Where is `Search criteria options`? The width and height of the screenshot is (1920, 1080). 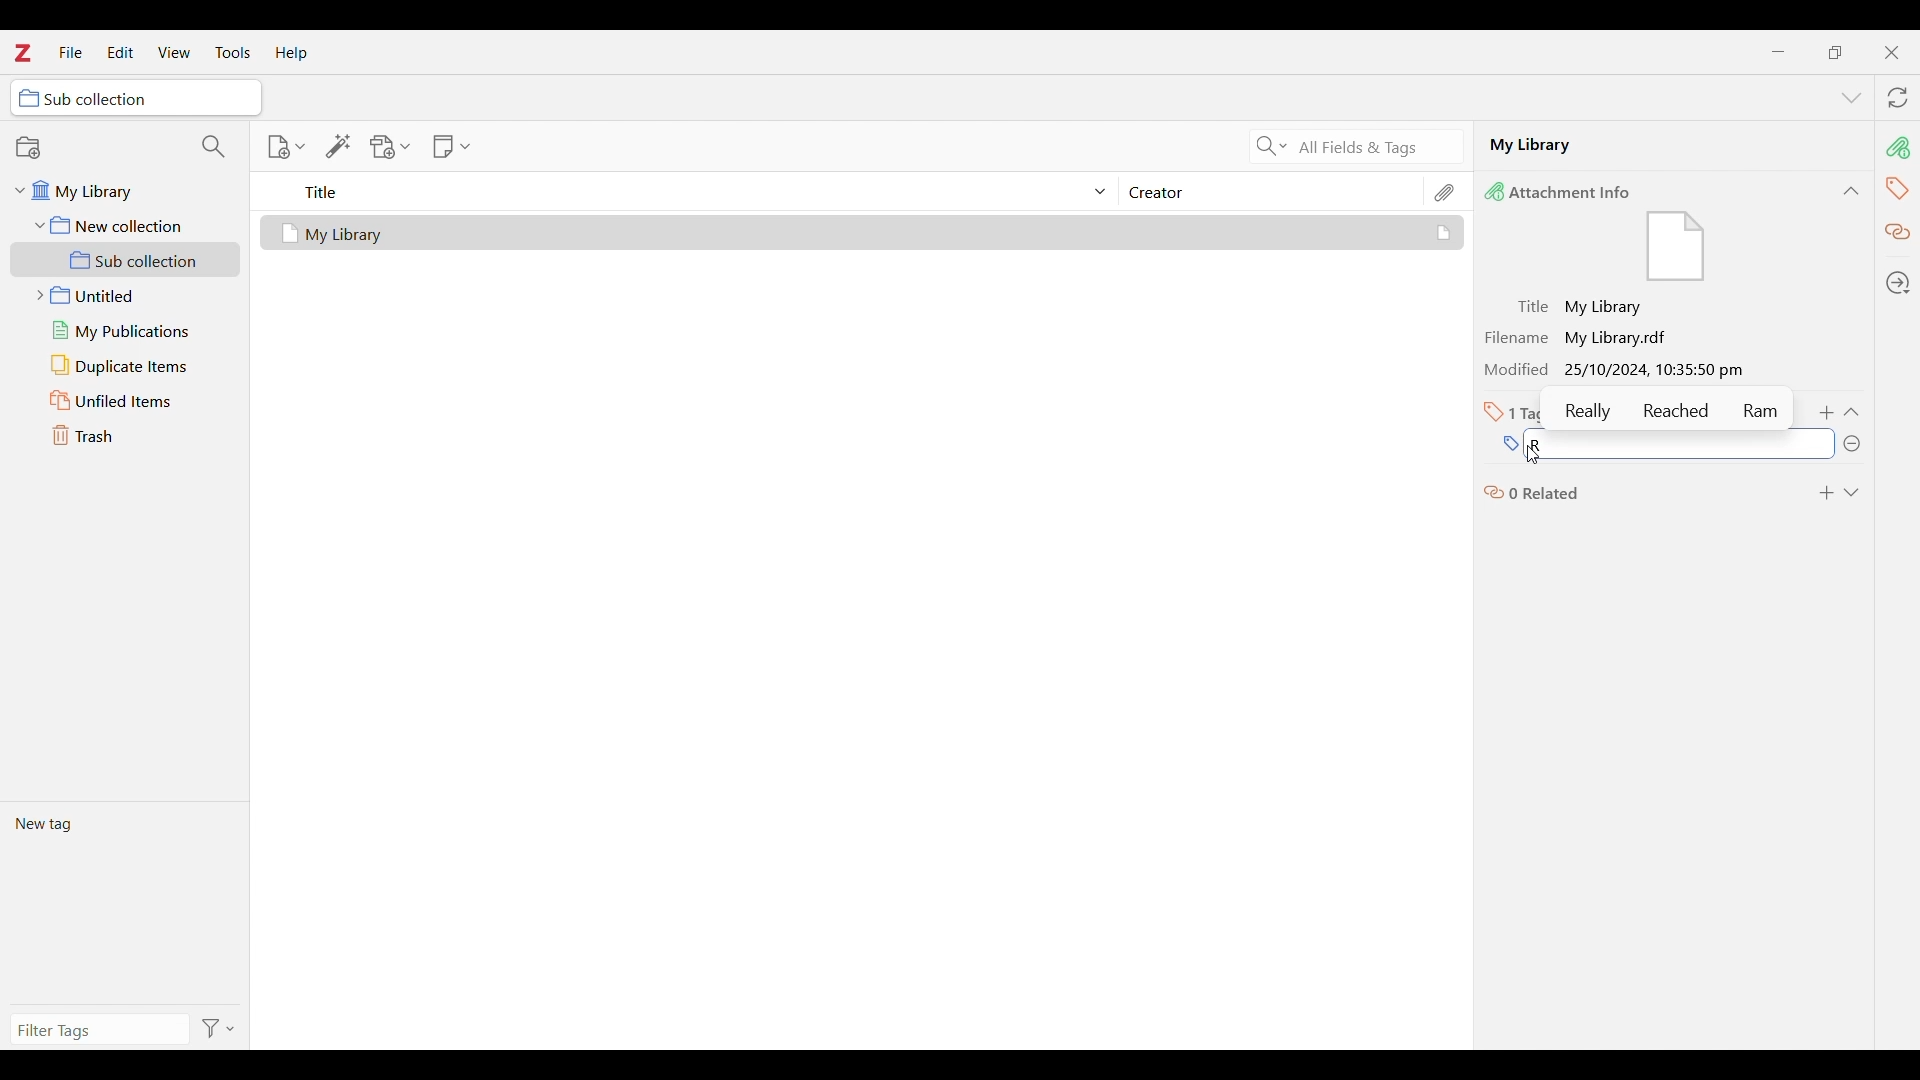 Search criteria options is located at coordinates (1272, 145).